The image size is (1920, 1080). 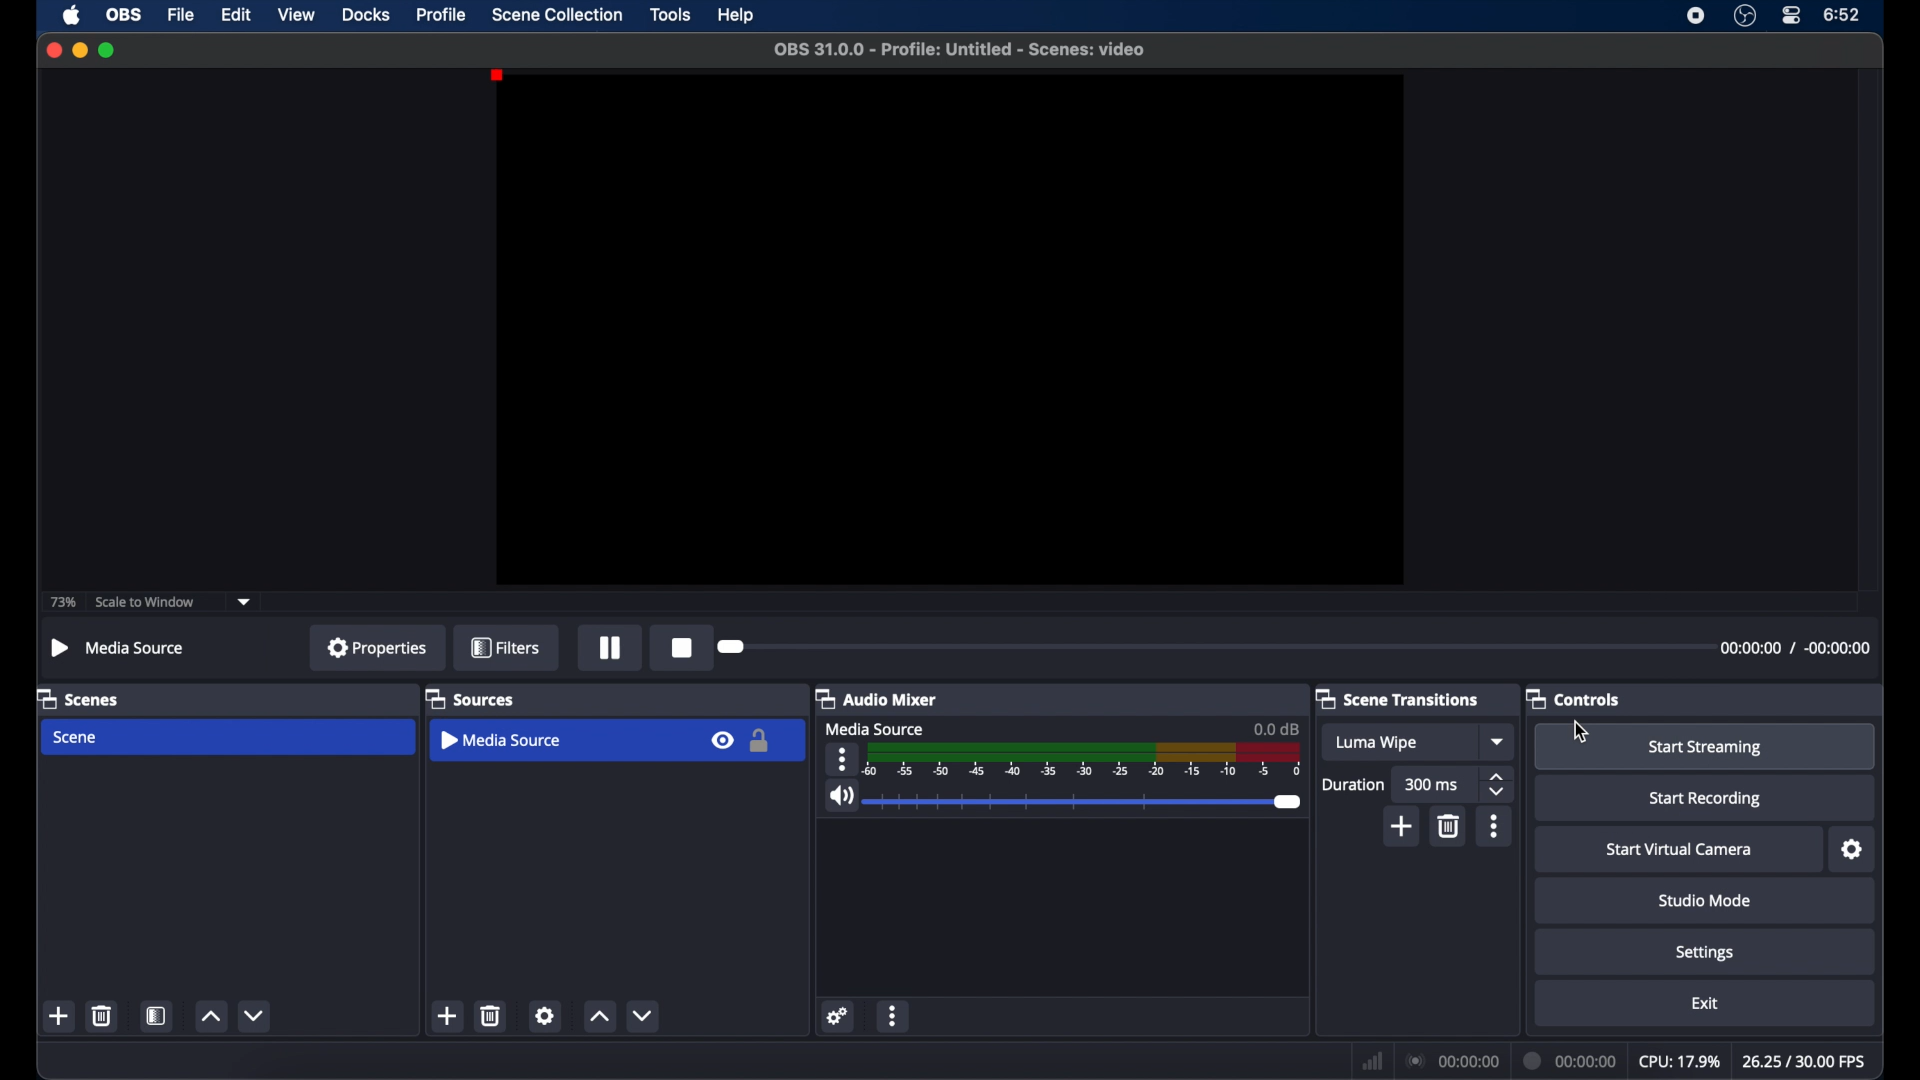 What do you see at coordinates (236, 15) in the screenshot?
I see `edit` at bounding box center [236, 15].